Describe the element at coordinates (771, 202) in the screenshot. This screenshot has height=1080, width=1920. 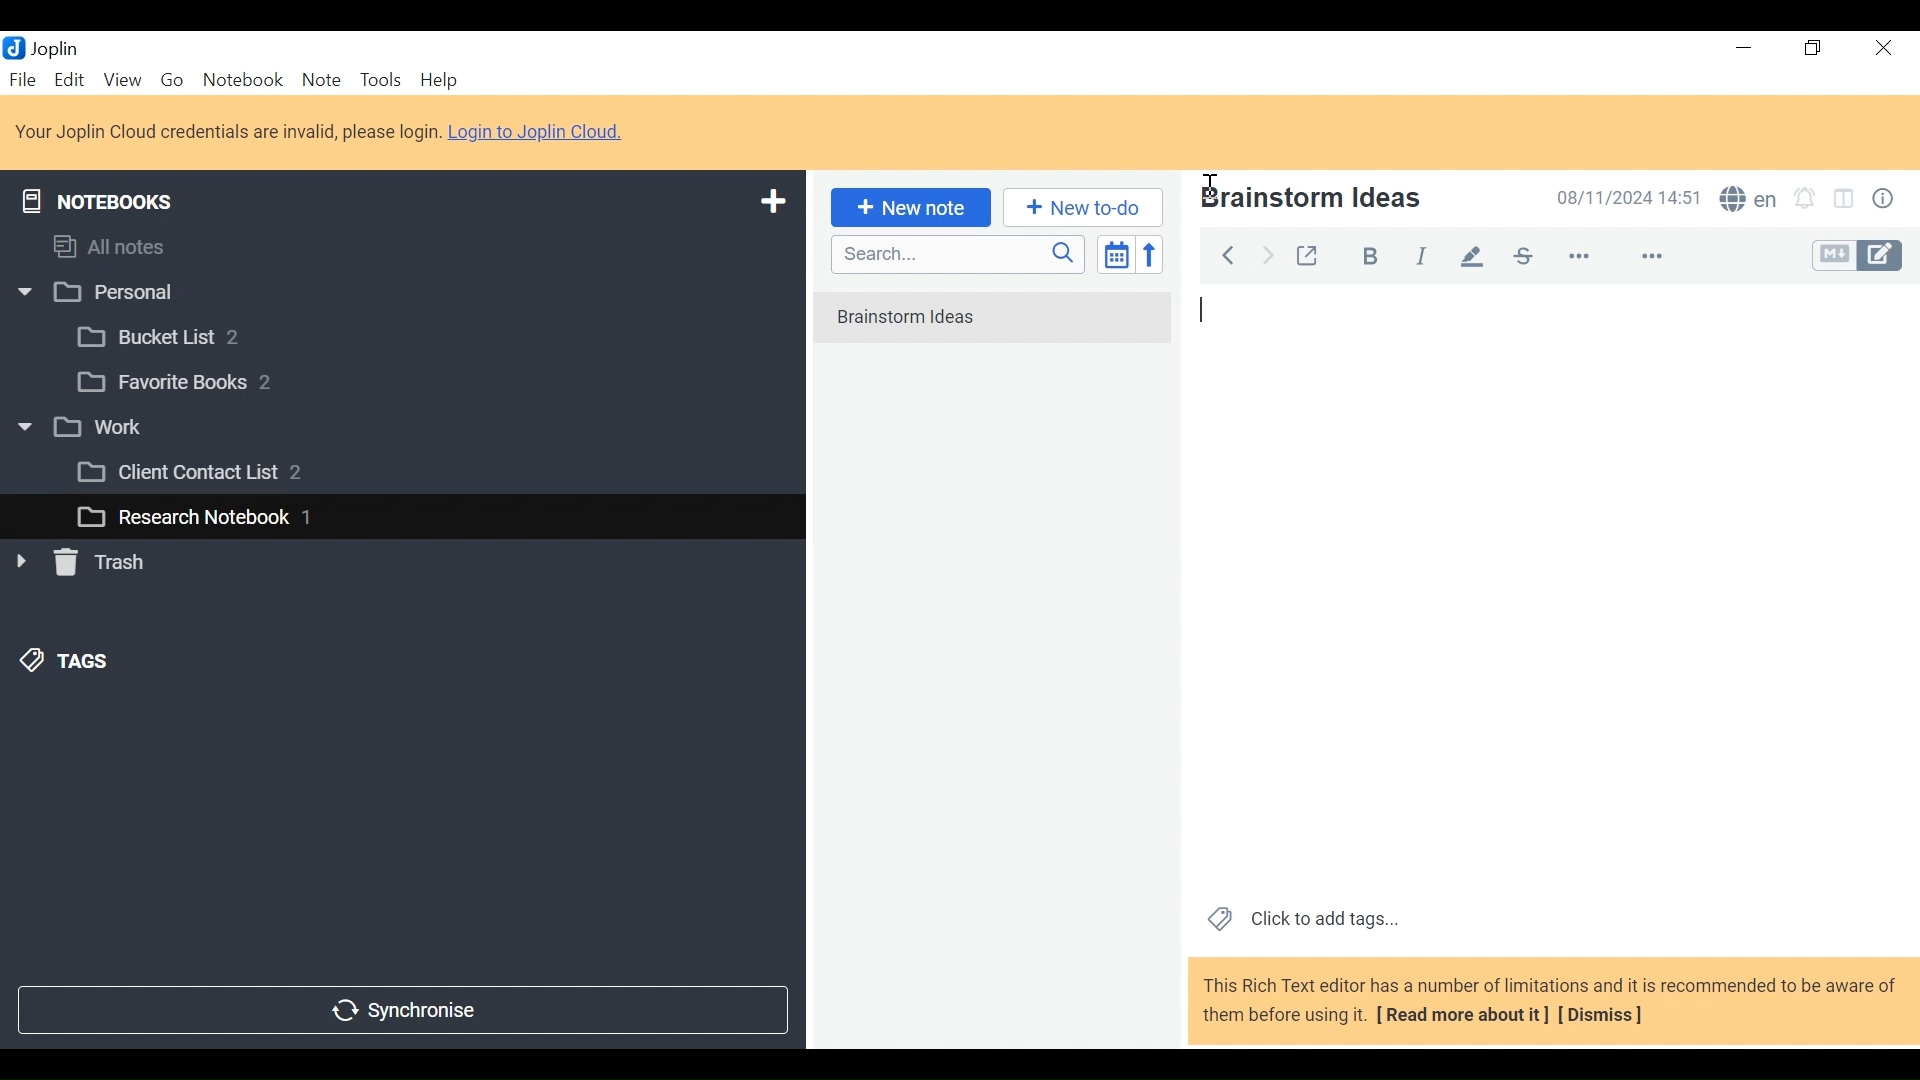
I see `Add New Notebook` at that location.